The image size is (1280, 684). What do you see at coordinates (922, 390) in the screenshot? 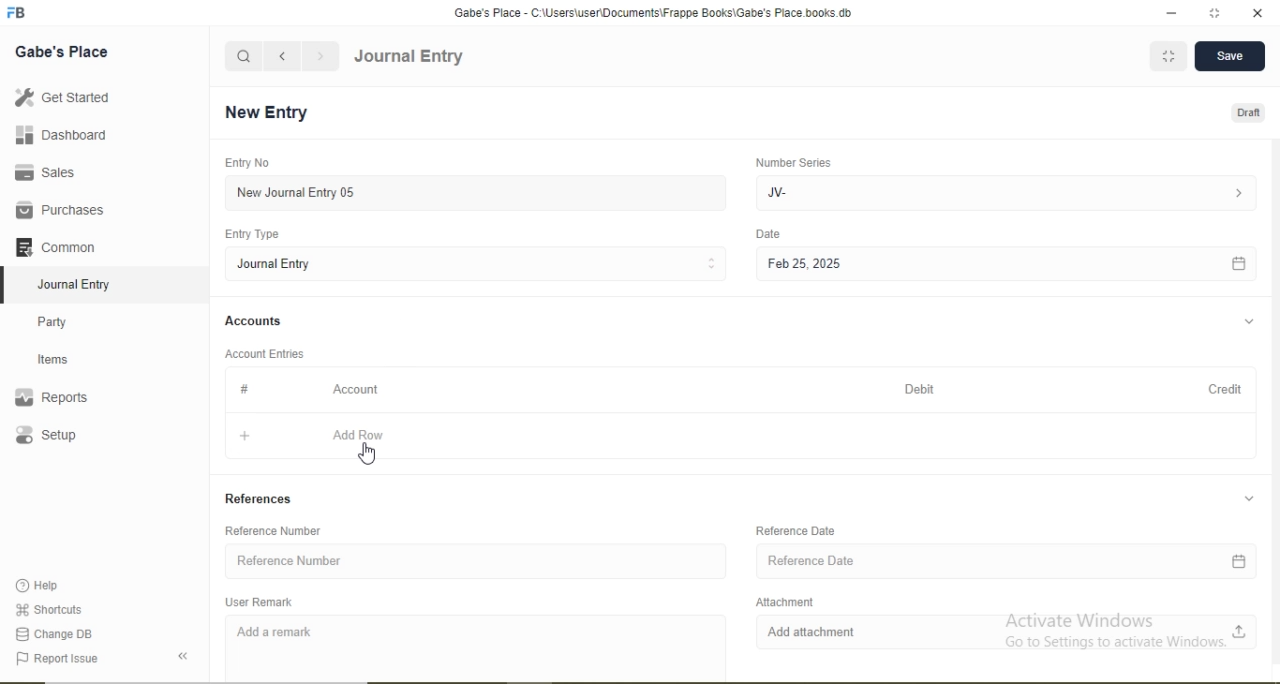
I see `Debit` at bounding box center [922, 390].